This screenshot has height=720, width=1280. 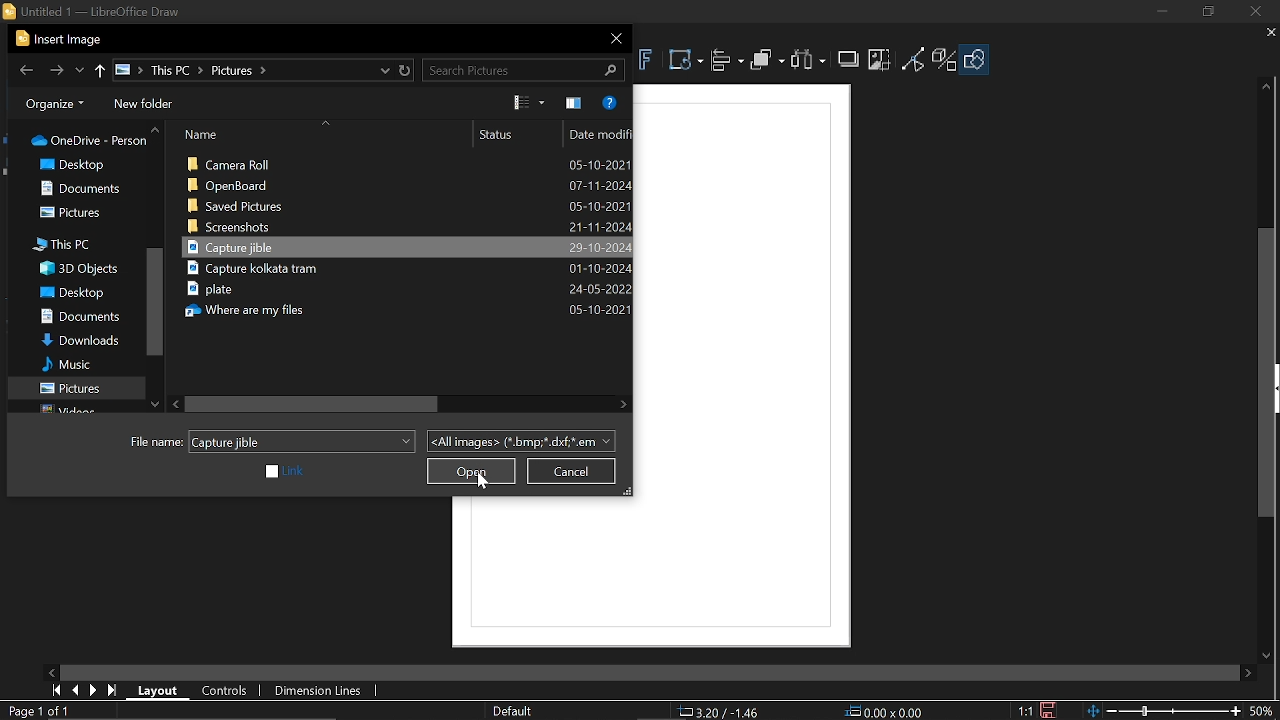 What do you see at coordinates (728, 63) in the screenshot?
I see `Align` at bounding box center [728, 63].